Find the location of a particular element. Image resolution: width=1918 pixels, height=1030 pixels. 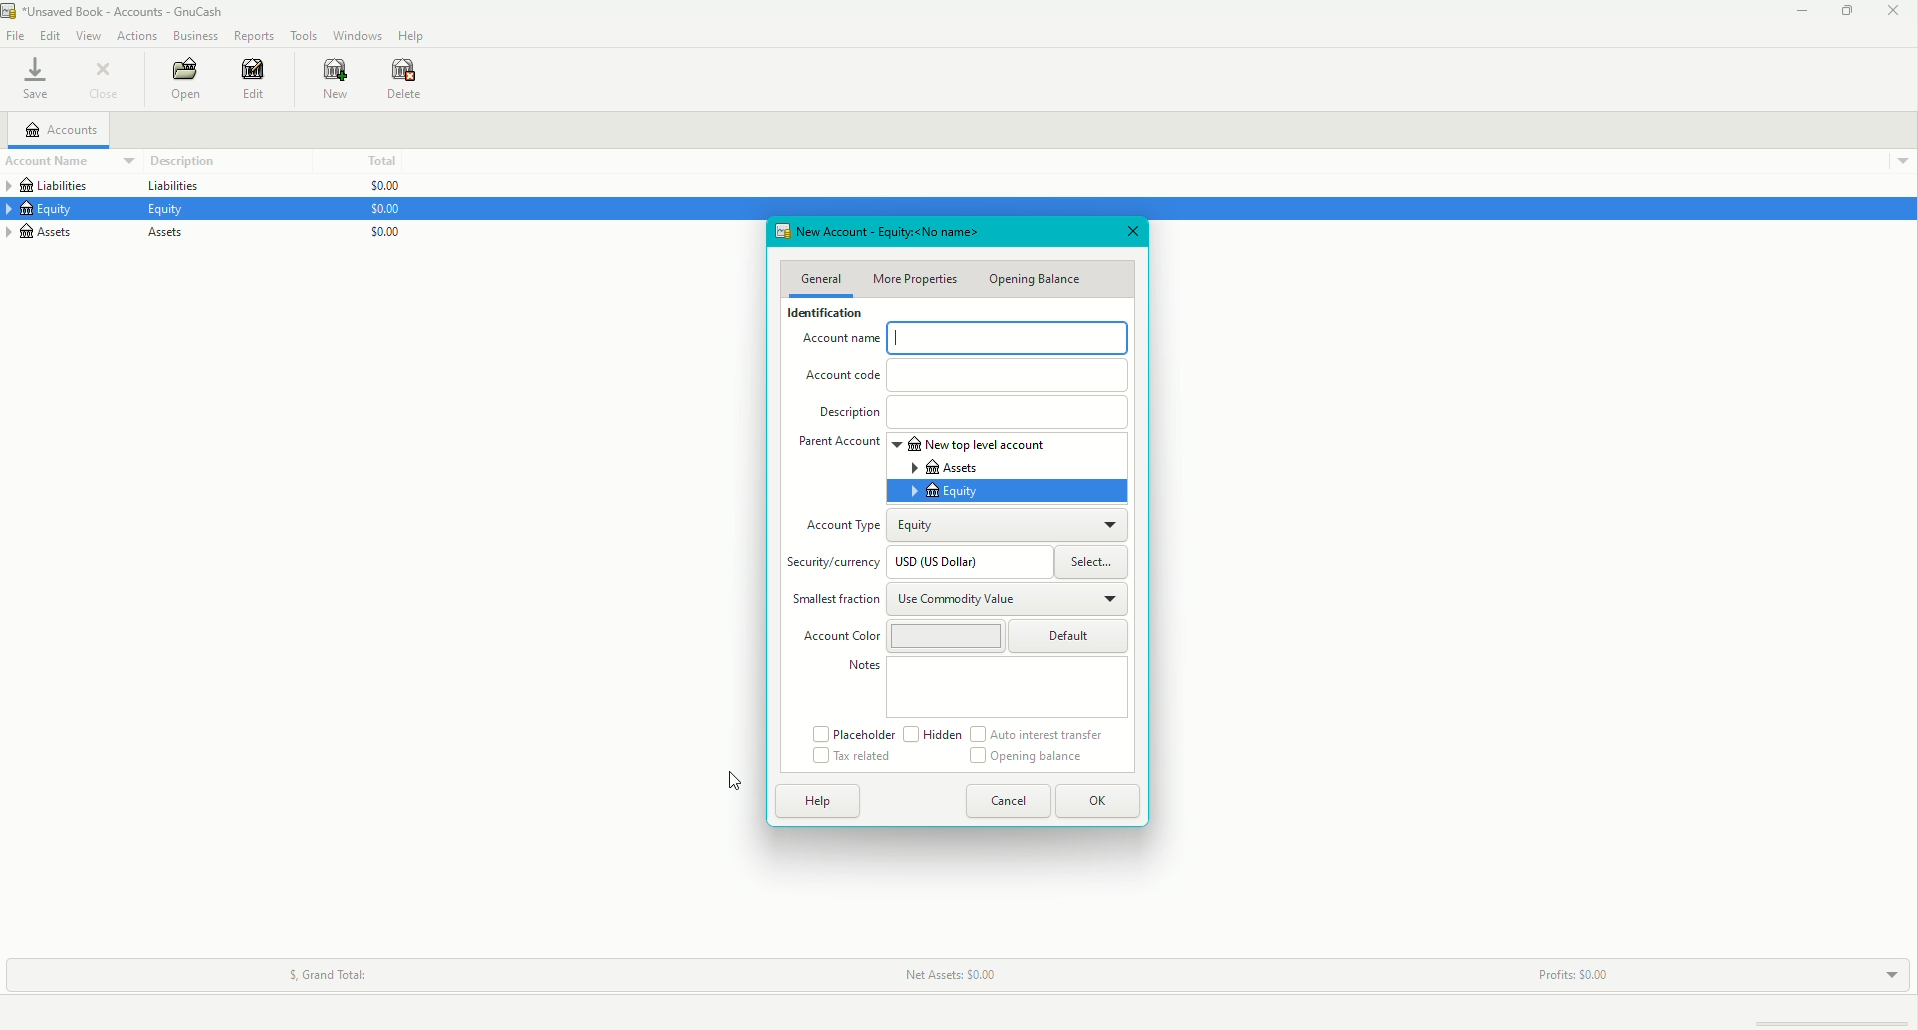

Opening Balance is located at coordinates (1035, 758).